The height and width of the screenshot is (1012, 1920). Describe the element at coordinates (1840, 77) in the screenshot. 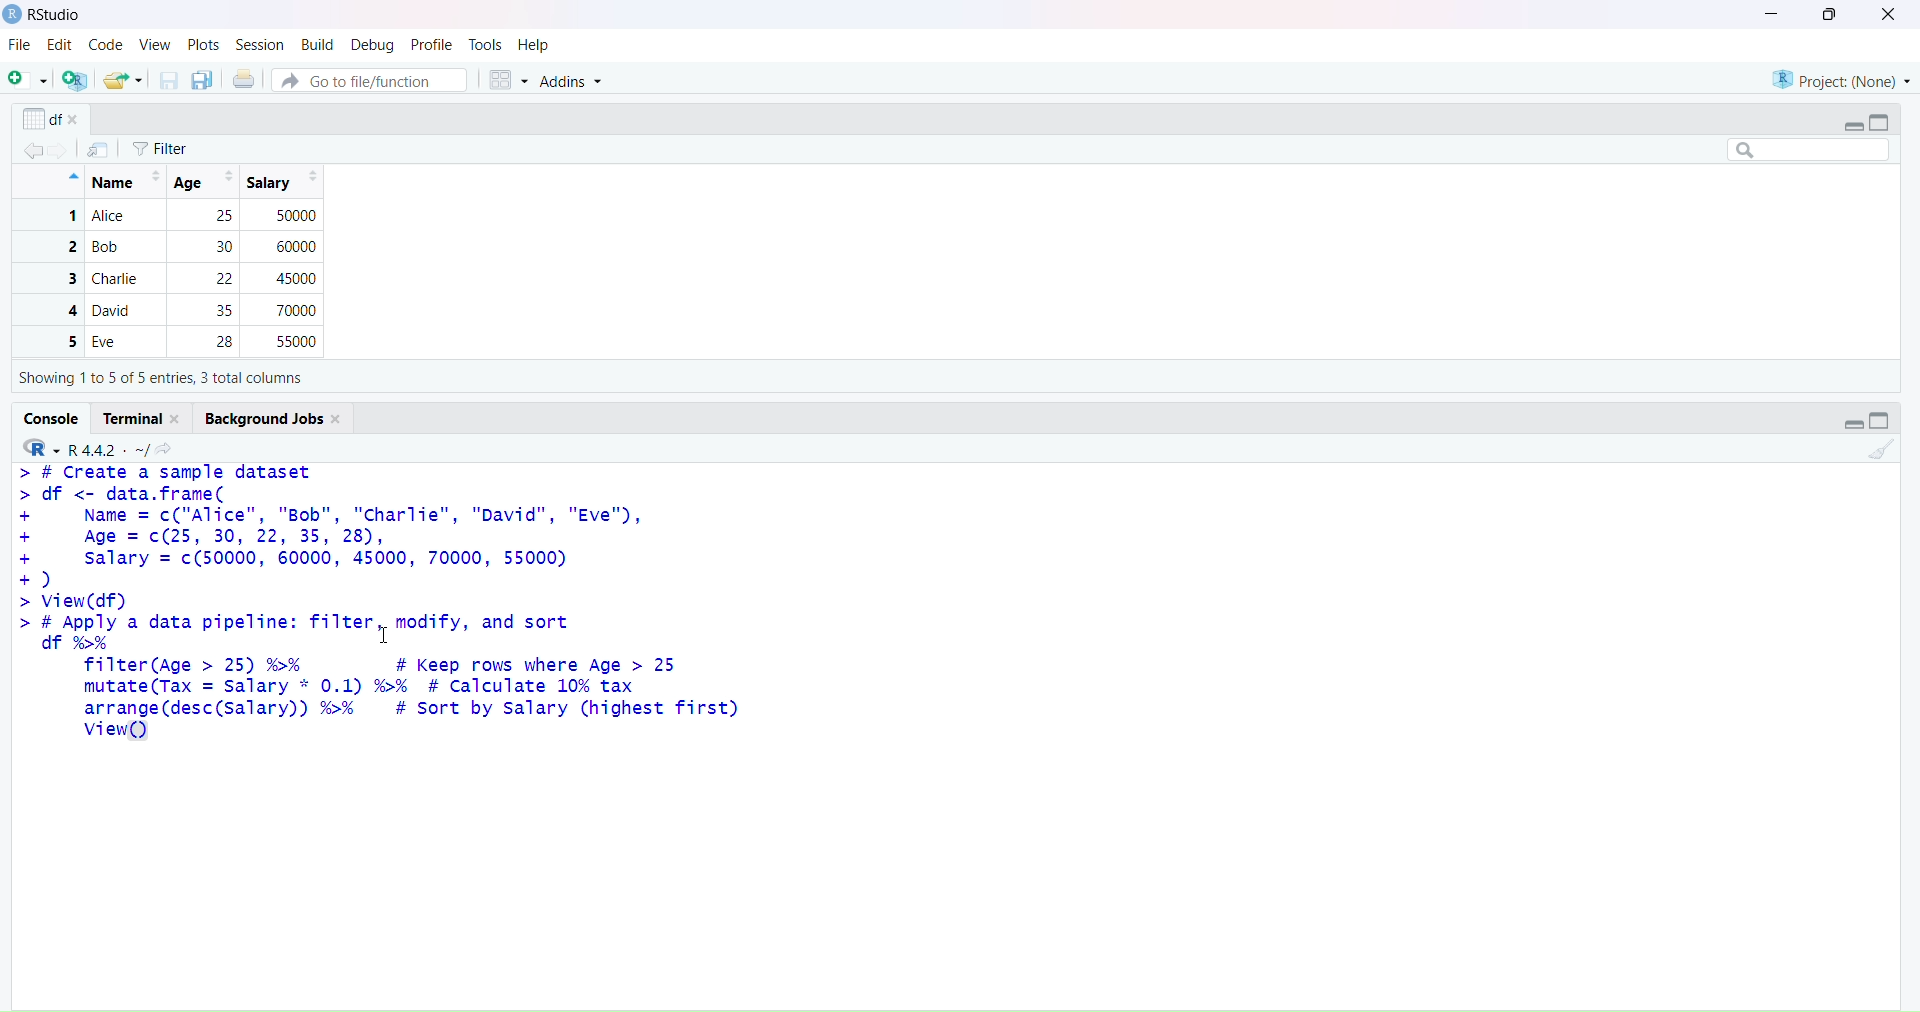

I see `project(None)` at that location.